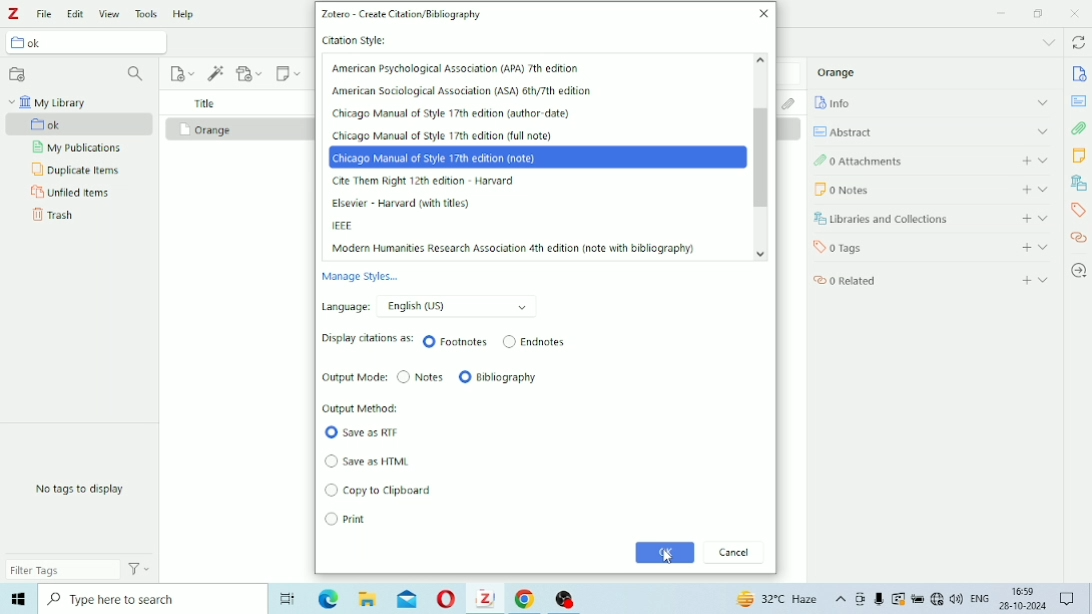  Describe the element at coordinates (76, 14) in the screenshot. I see `Edit` at that location.